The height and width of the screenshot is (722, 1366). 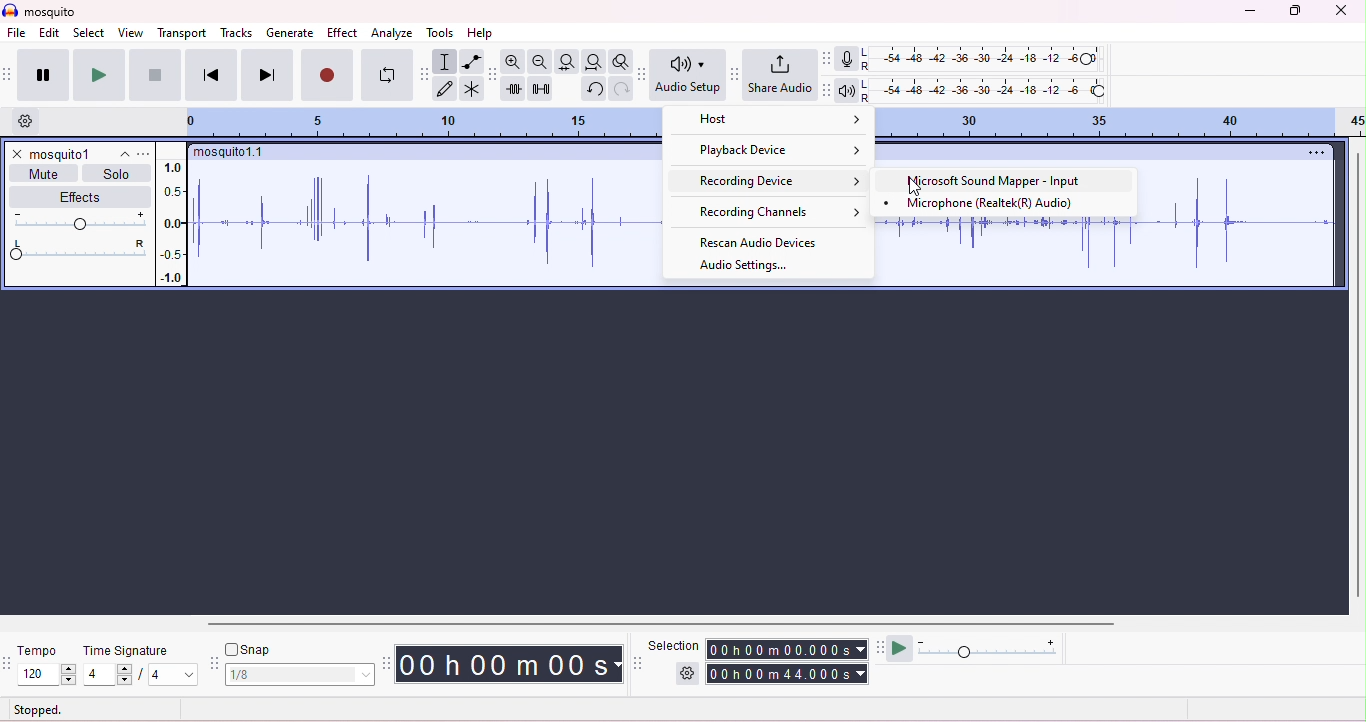 What do you see at coordinates (130, 32) in the screenshot?
I see `view` at bounding box center [130, 32].